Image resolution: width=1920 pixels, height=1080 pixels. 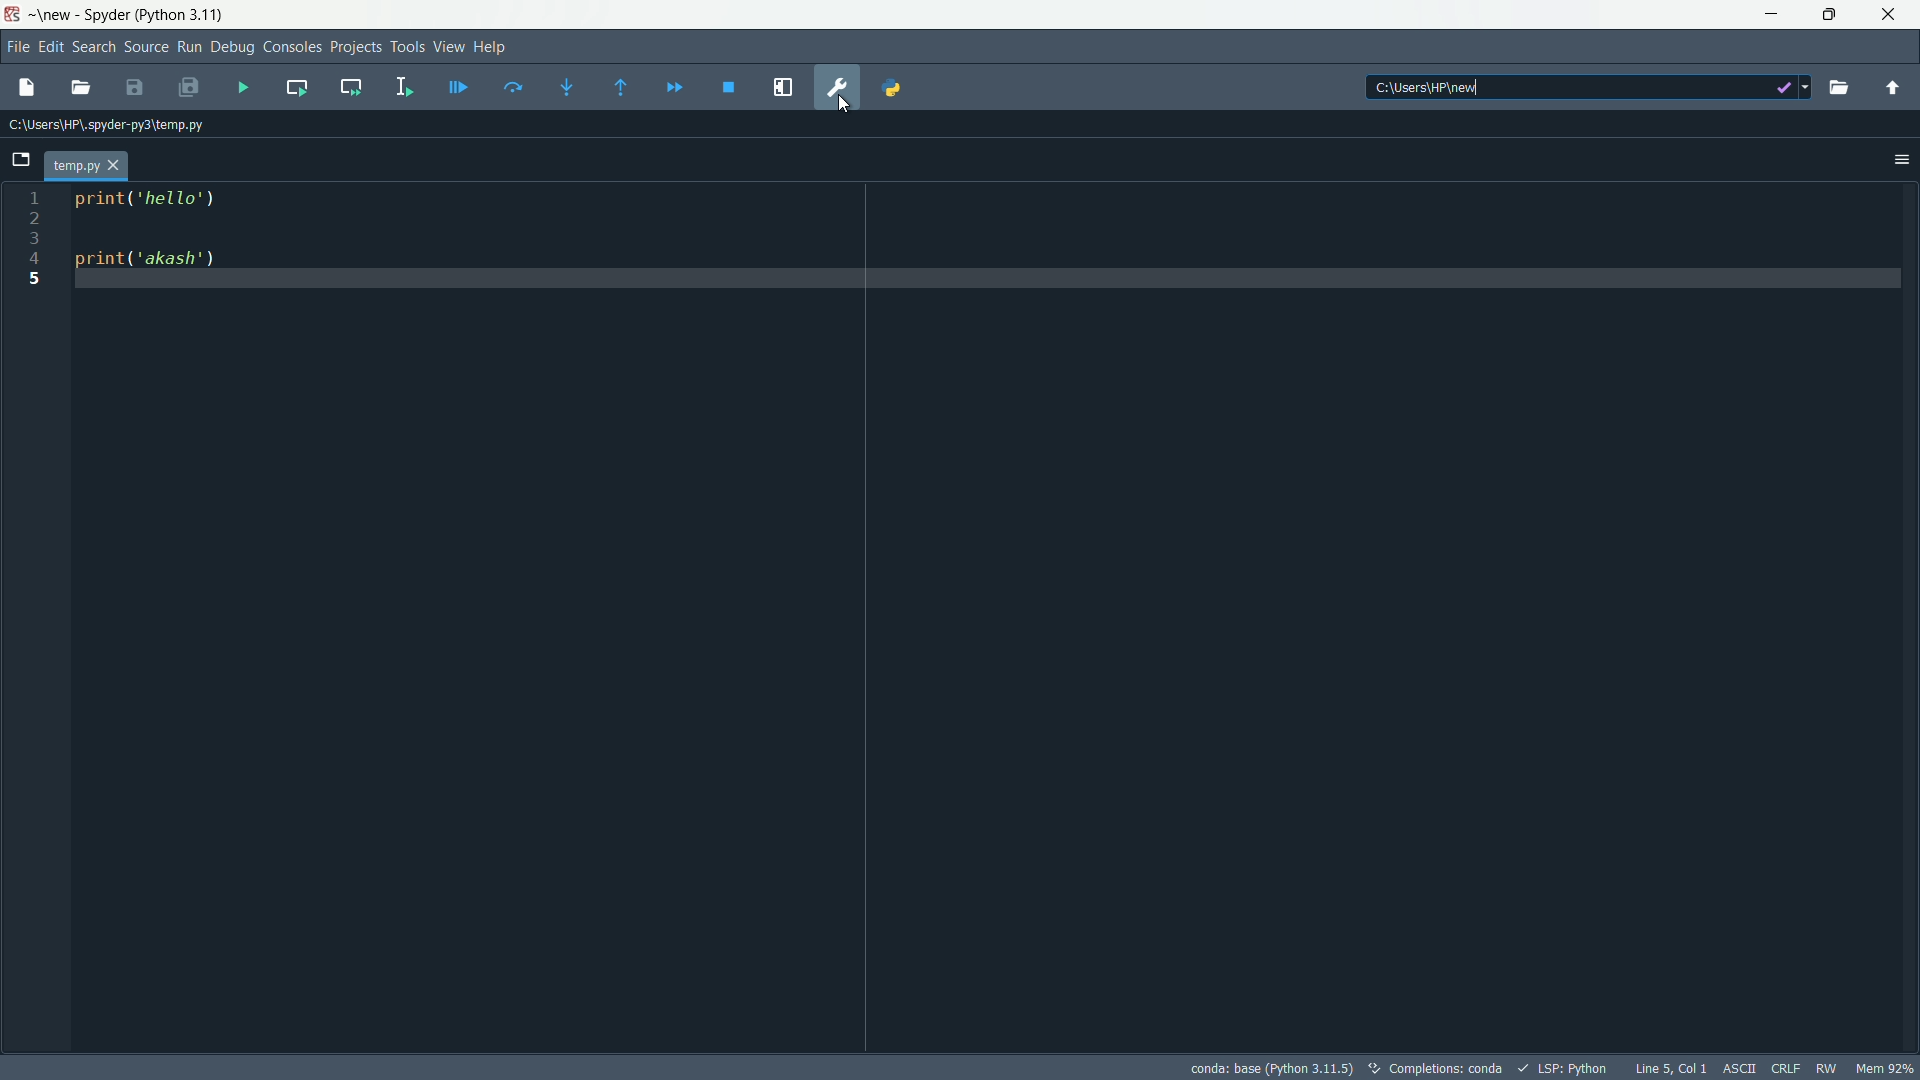 I want to click on 1 2 3 4 5, so click(x=35, y=247).